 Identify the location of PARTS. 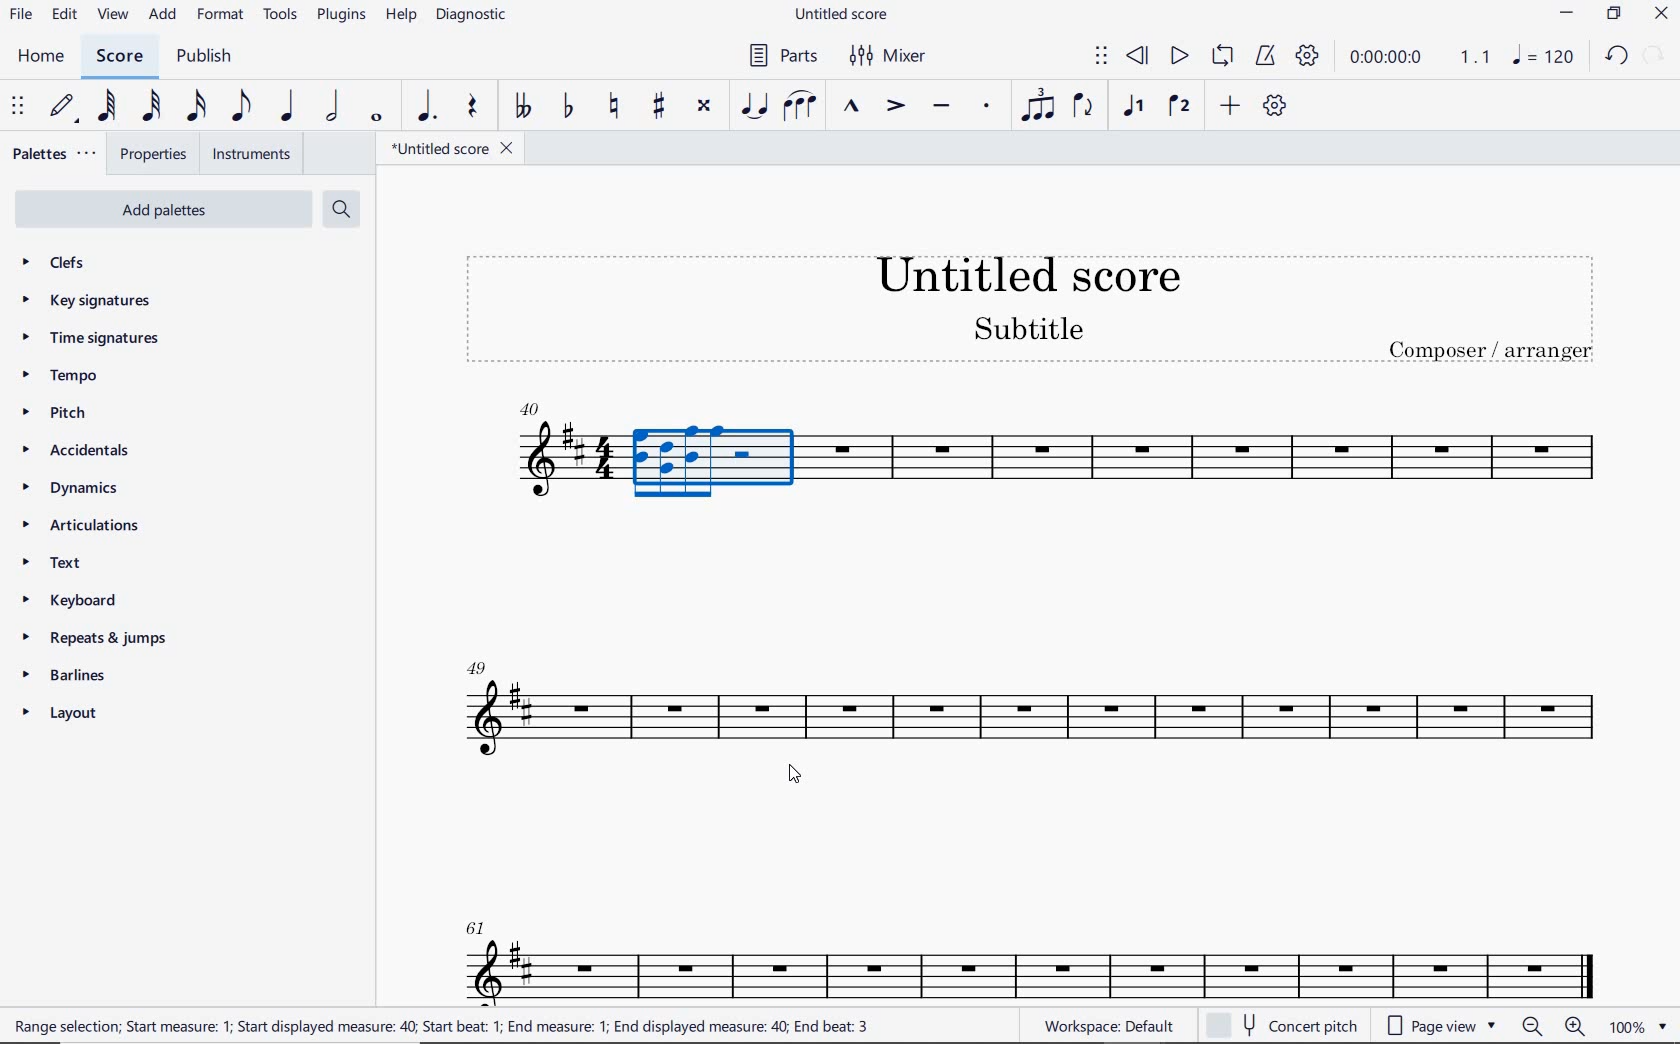
(782, 54).